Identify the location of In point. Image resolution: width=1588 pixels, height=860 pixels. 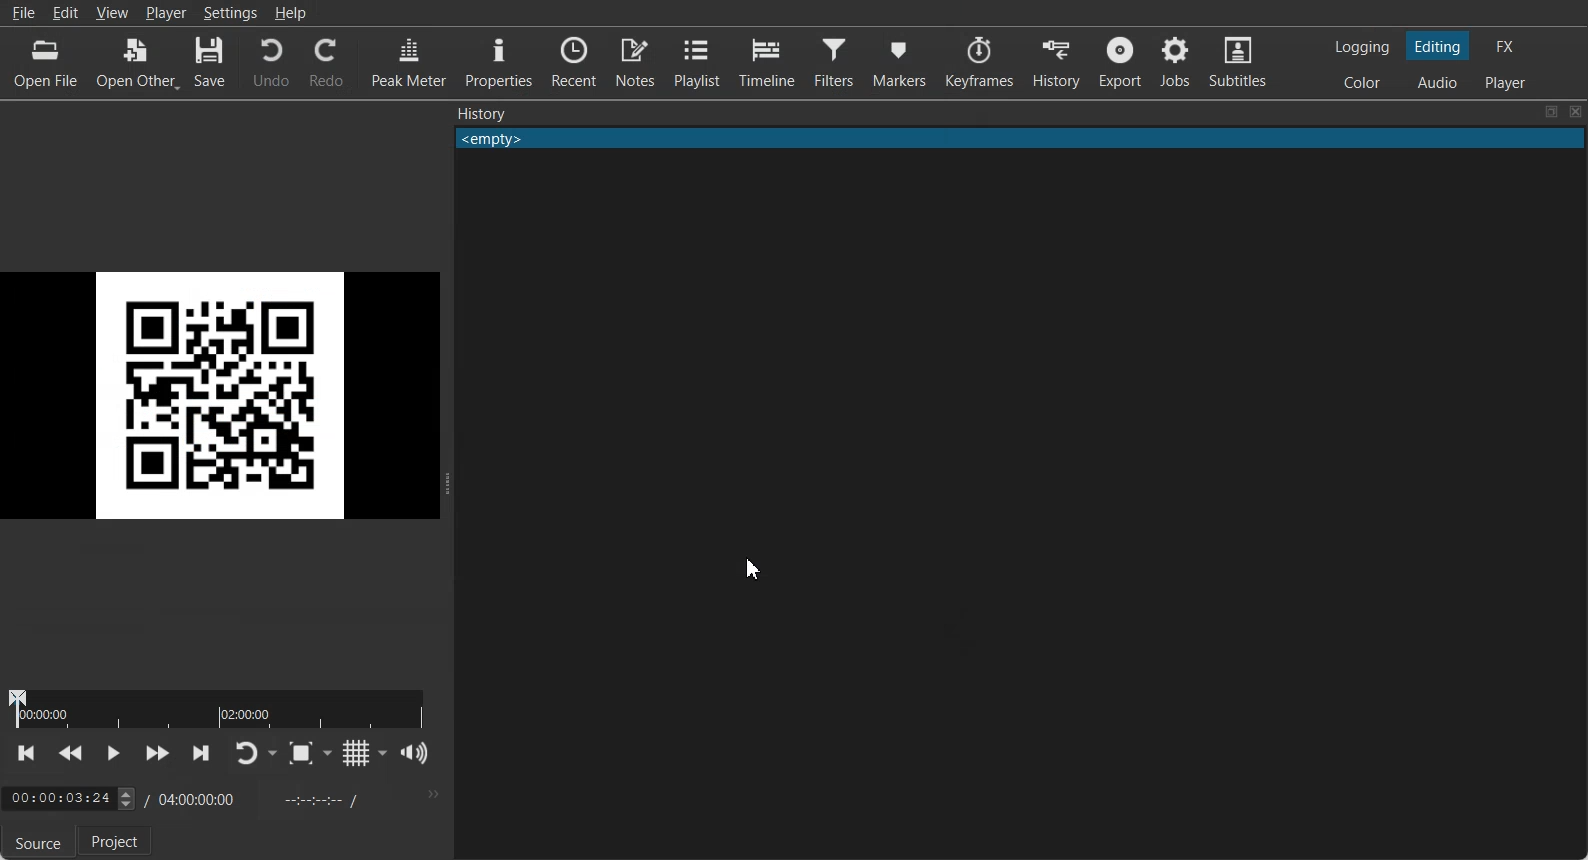
(317, 799).